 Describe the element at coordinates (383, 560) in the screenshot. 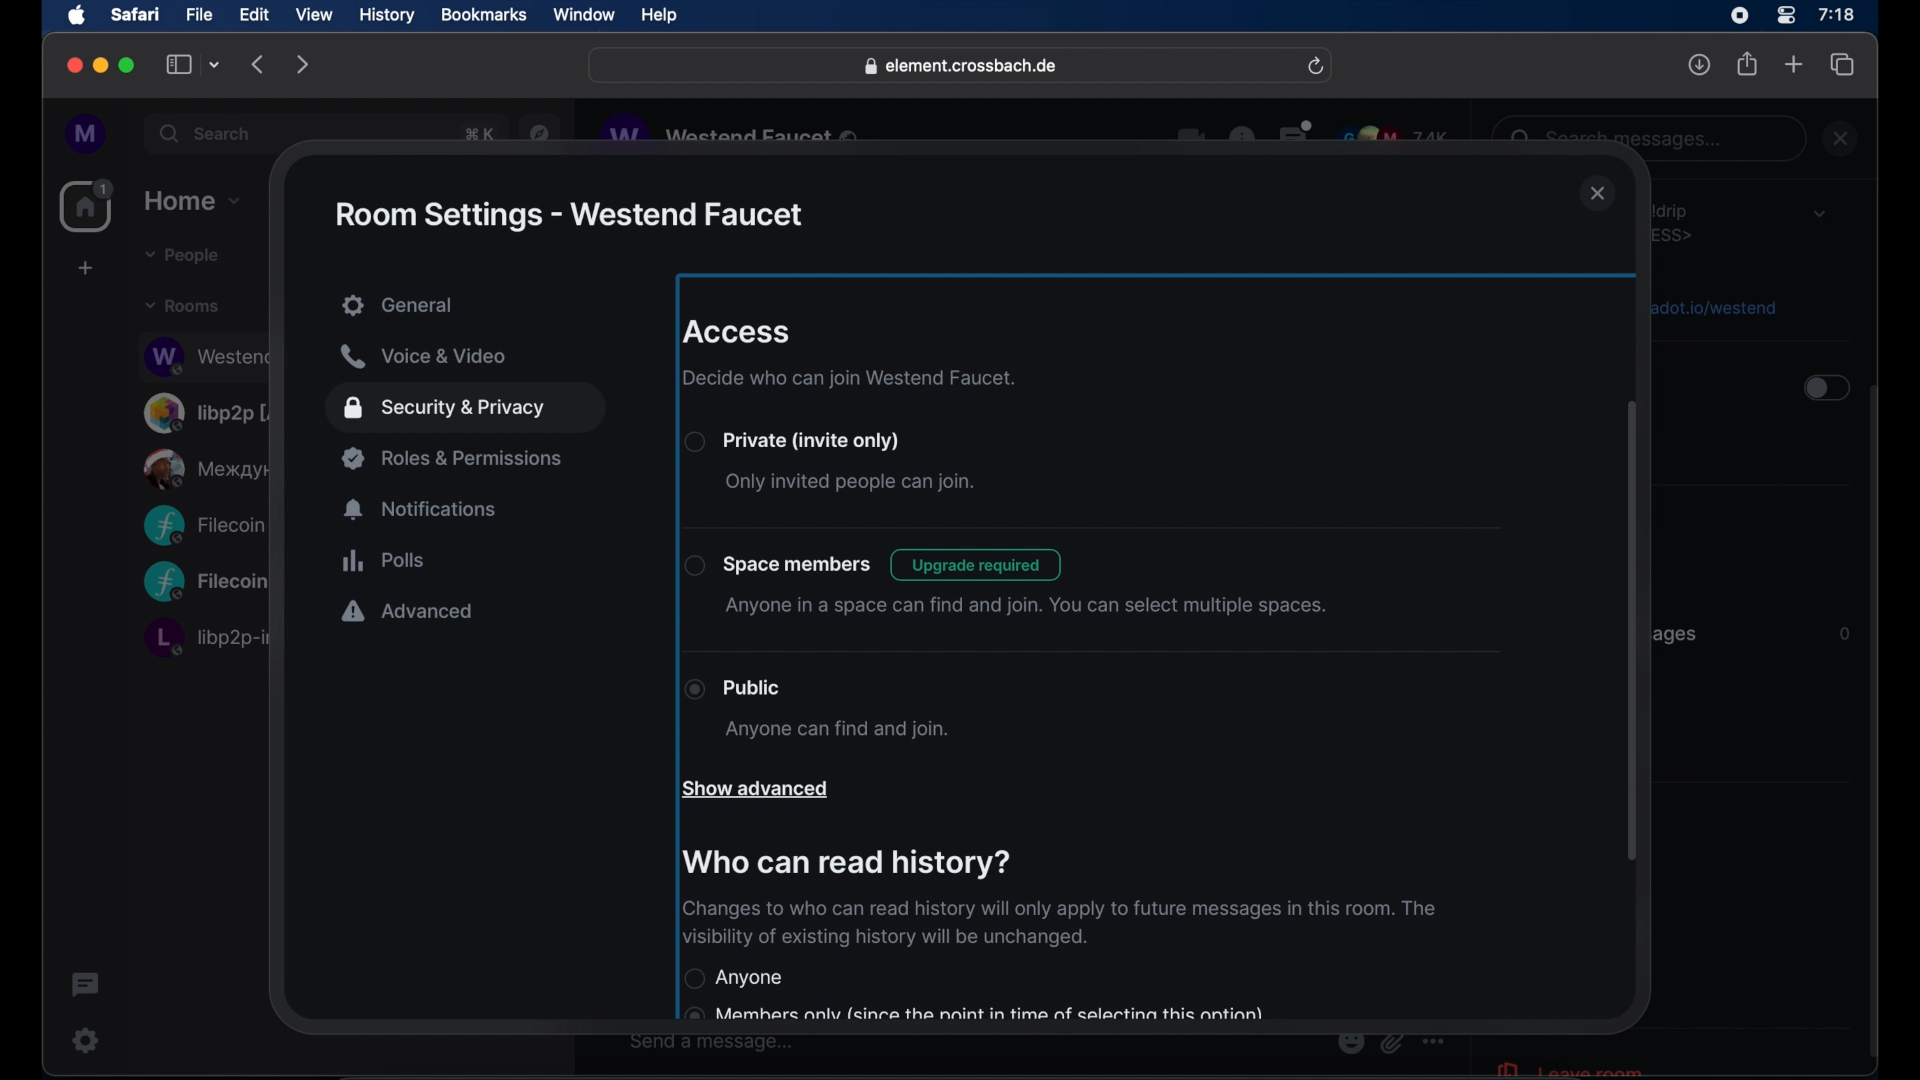

I see `polls` at that location.